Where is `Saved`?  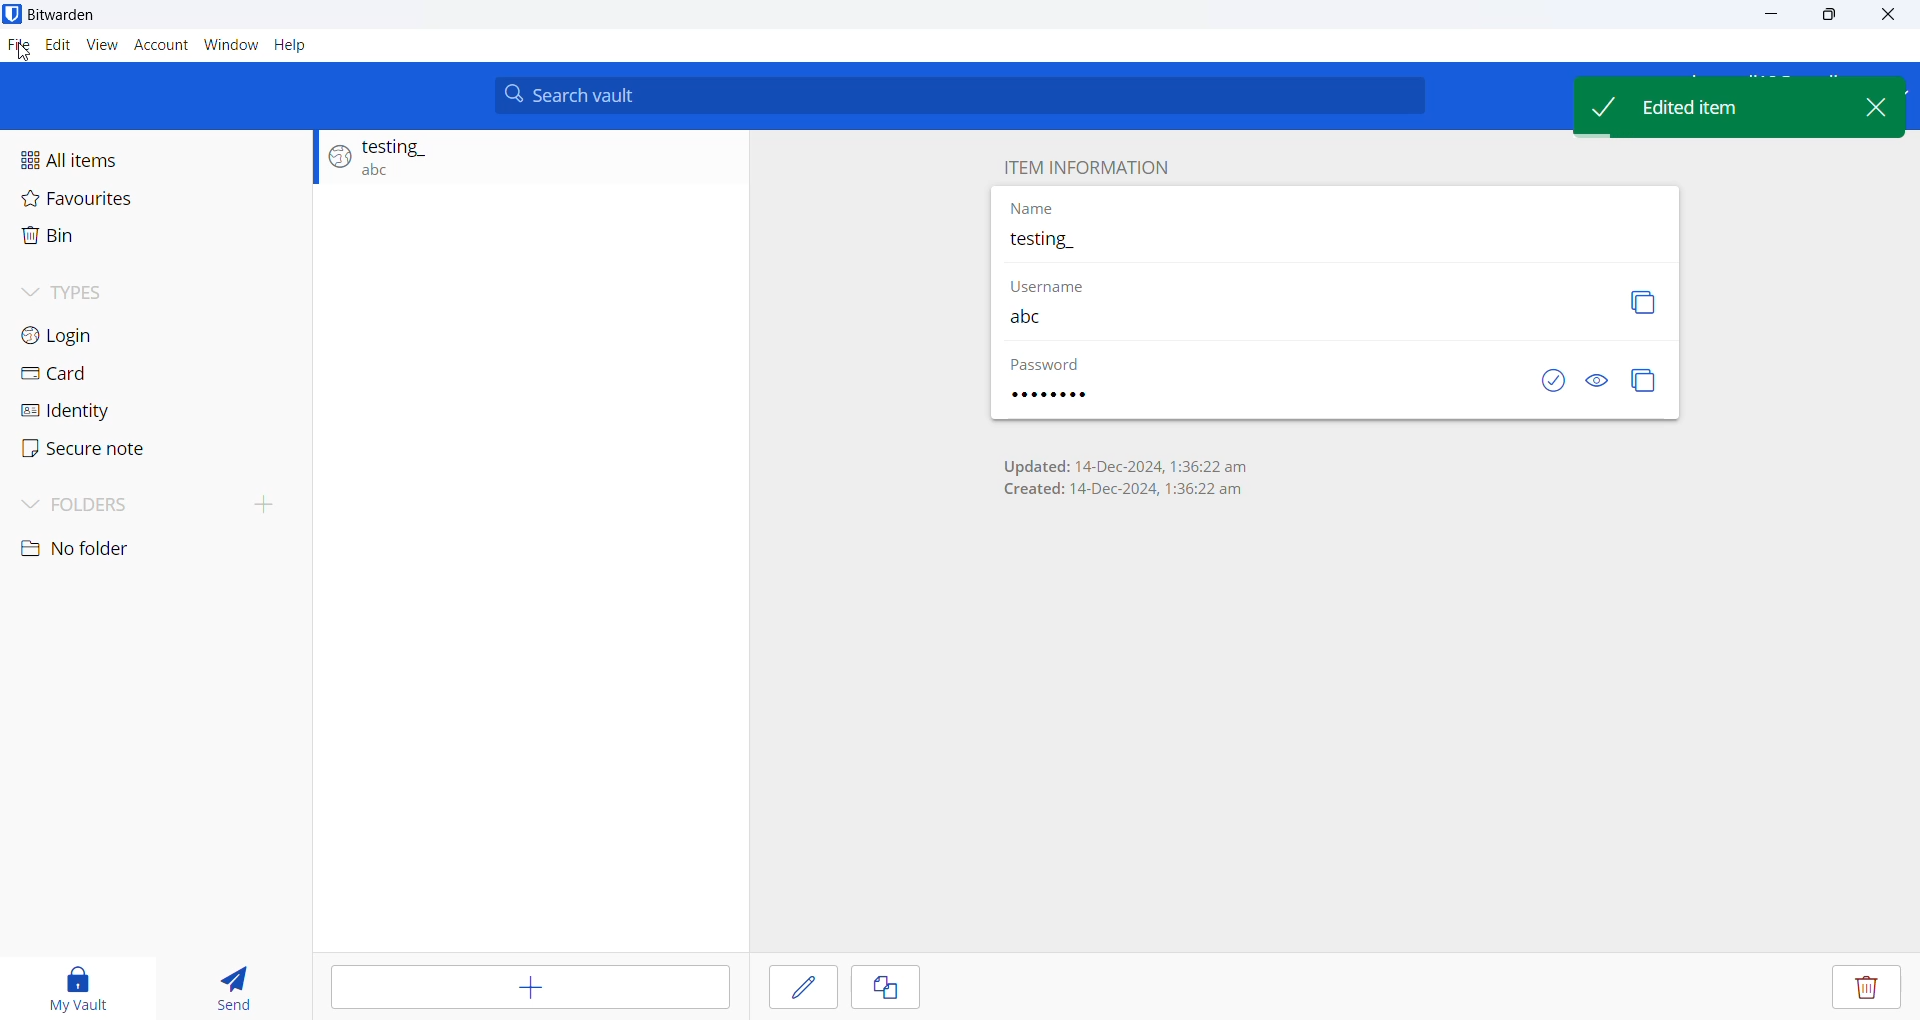
Saved is located at coordinates (1535, 382).